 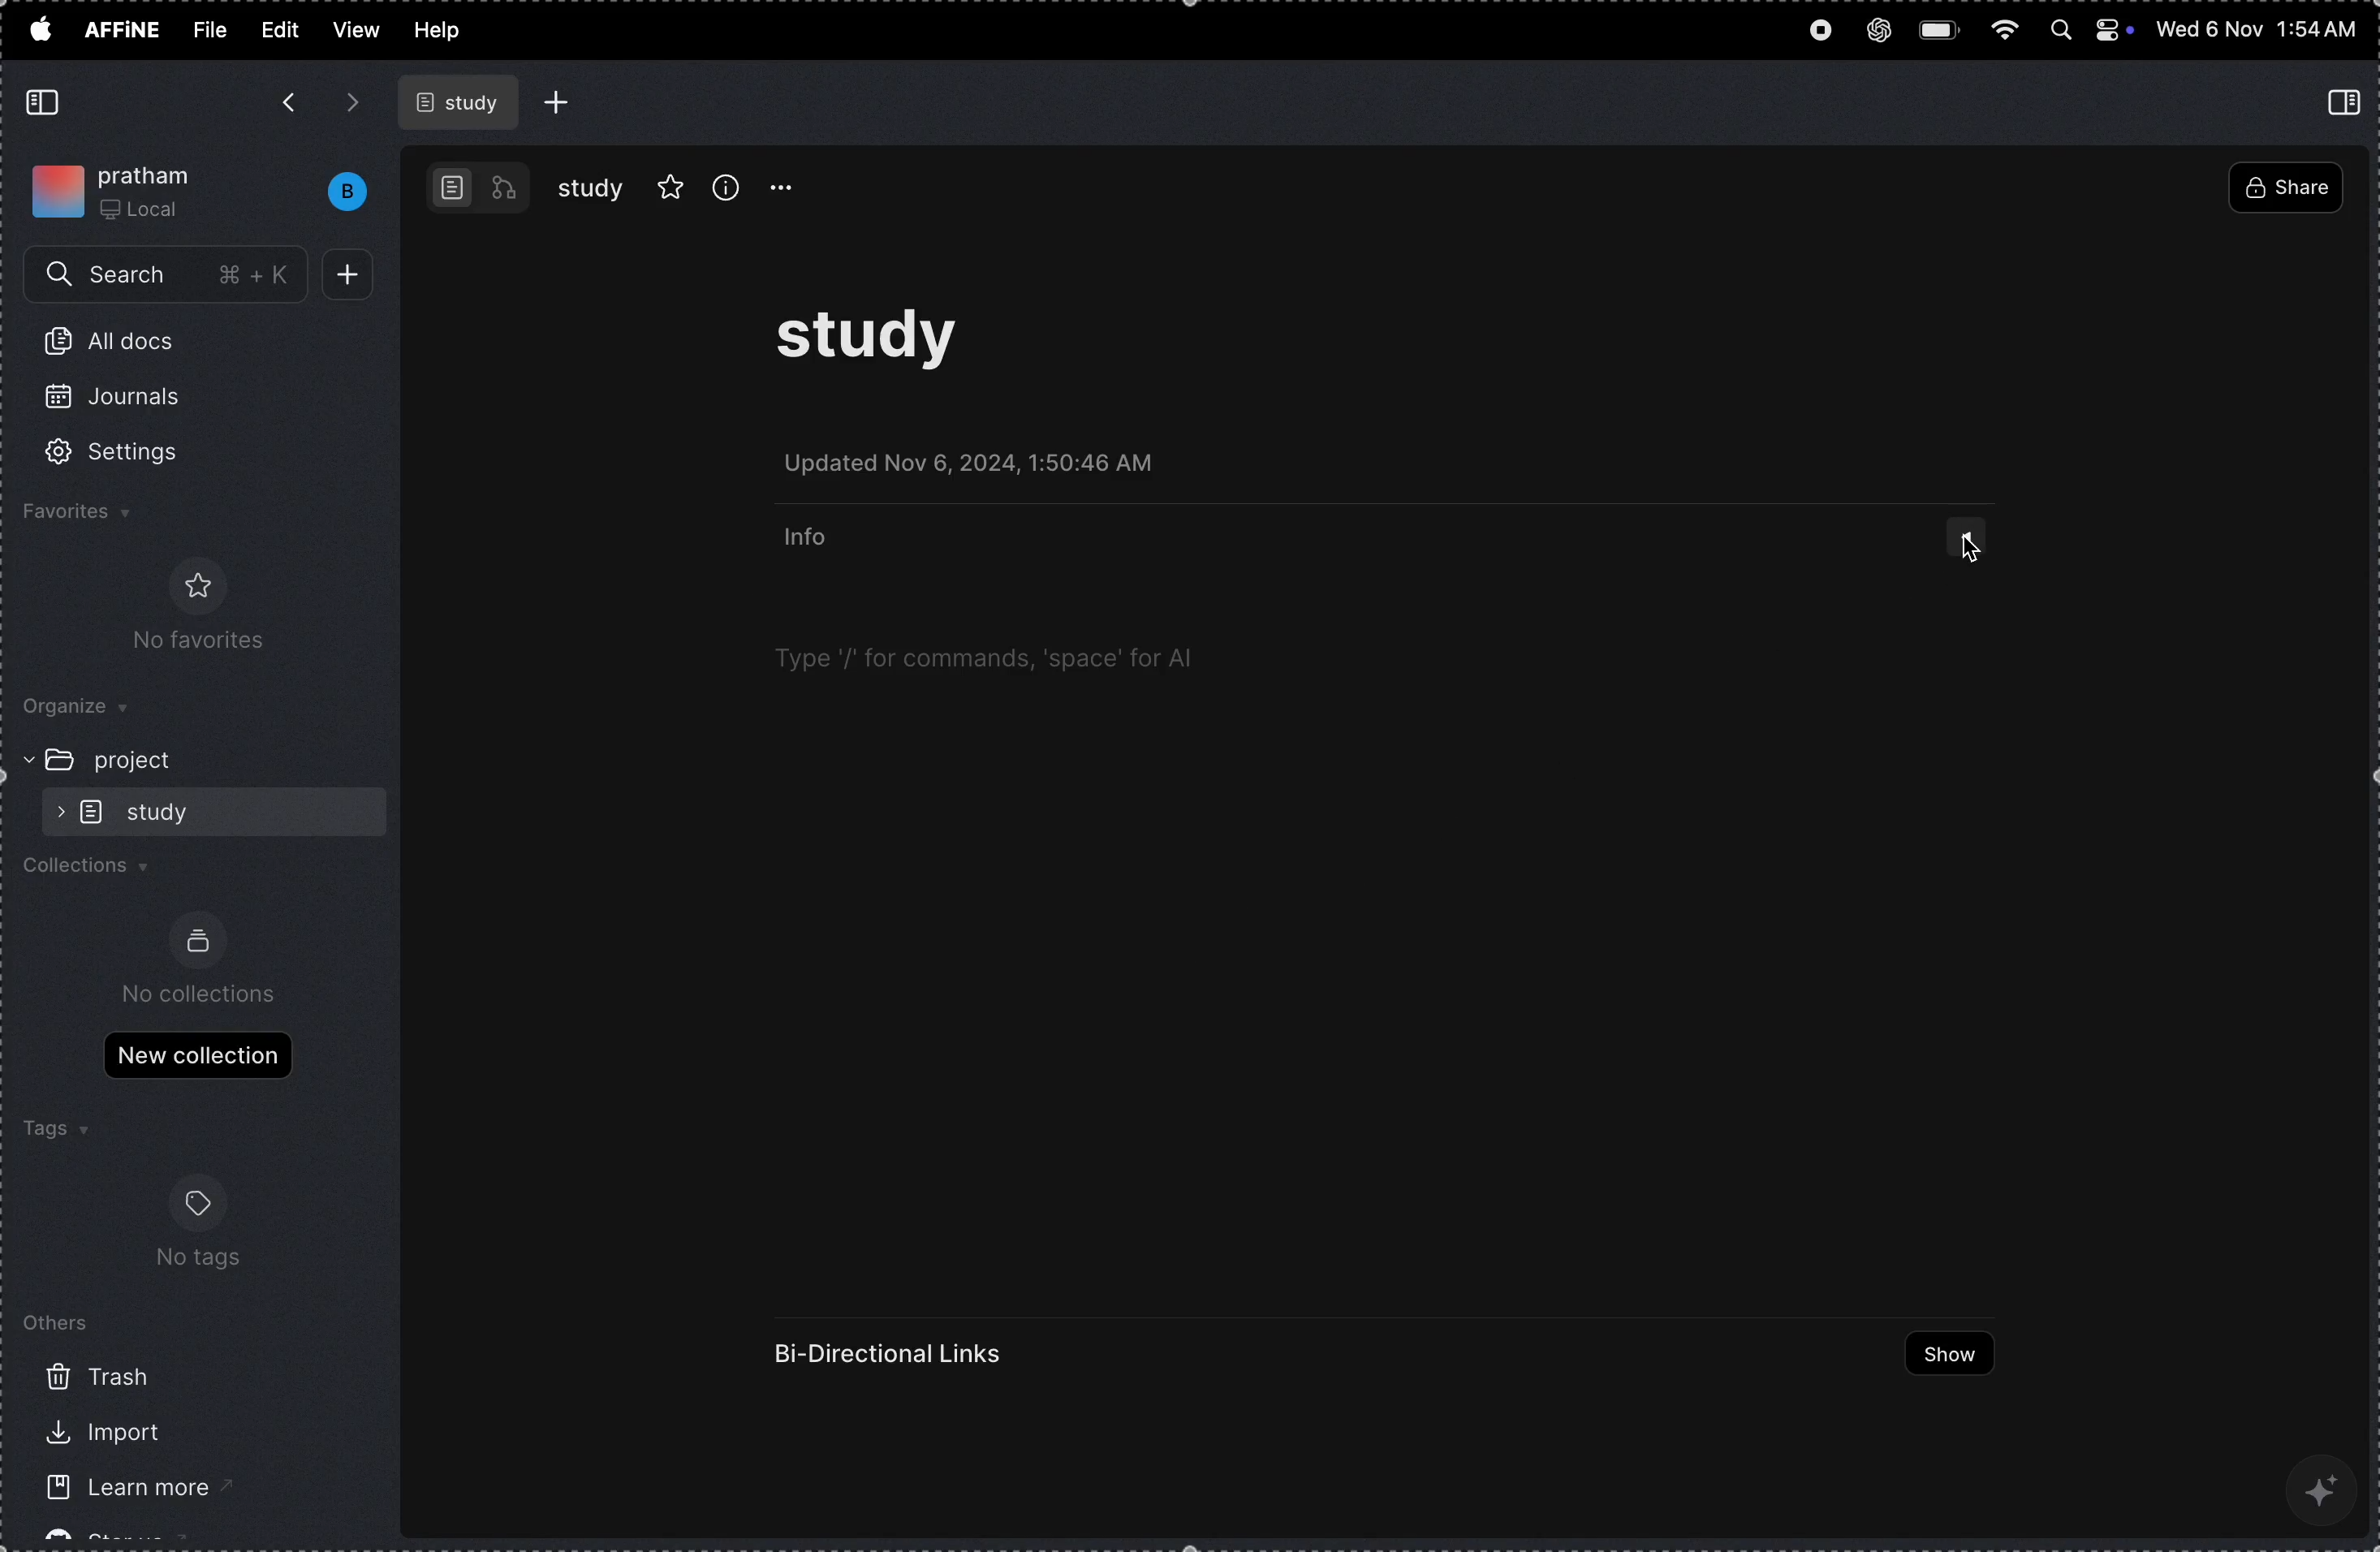 What do you see at coordinates (355, 275) in the screenshot?
I see `add` at bounding box center [355, 275].